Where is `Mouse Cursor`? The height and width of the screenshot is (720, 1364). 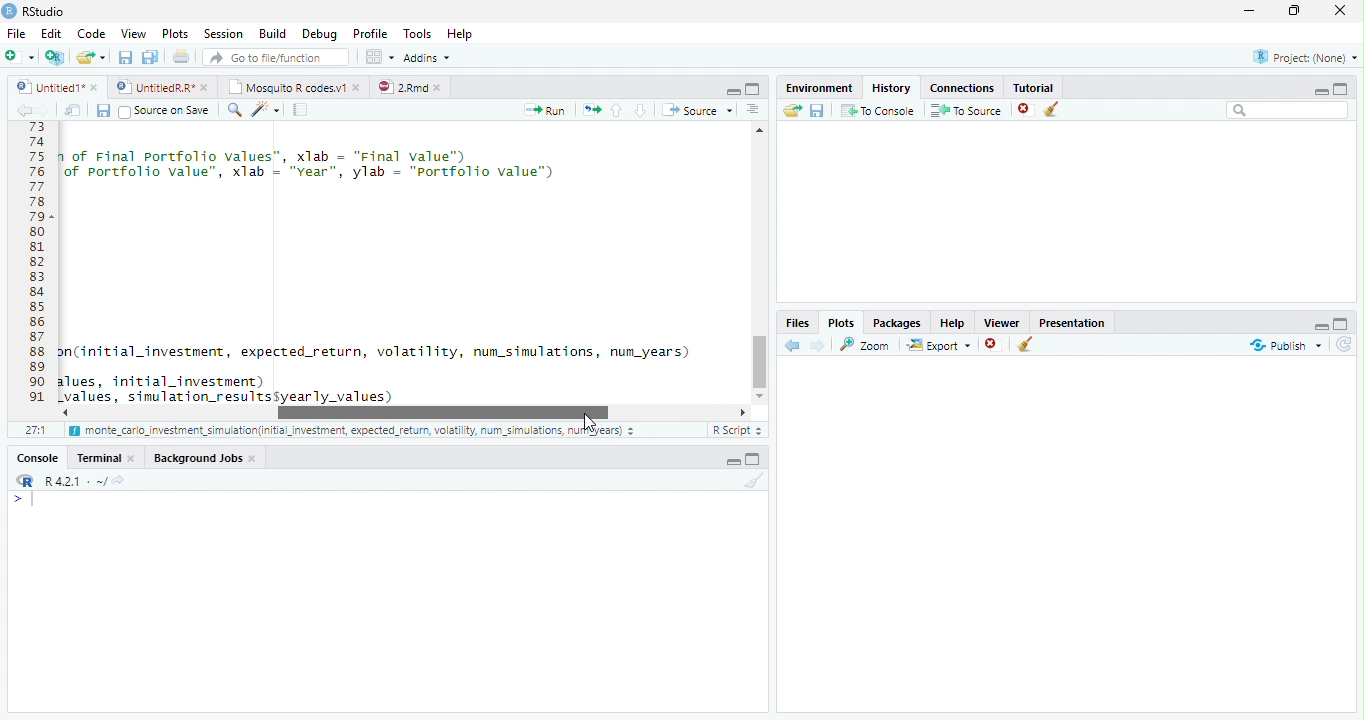
Mouse Cursor is located at coordinates (591, 423).